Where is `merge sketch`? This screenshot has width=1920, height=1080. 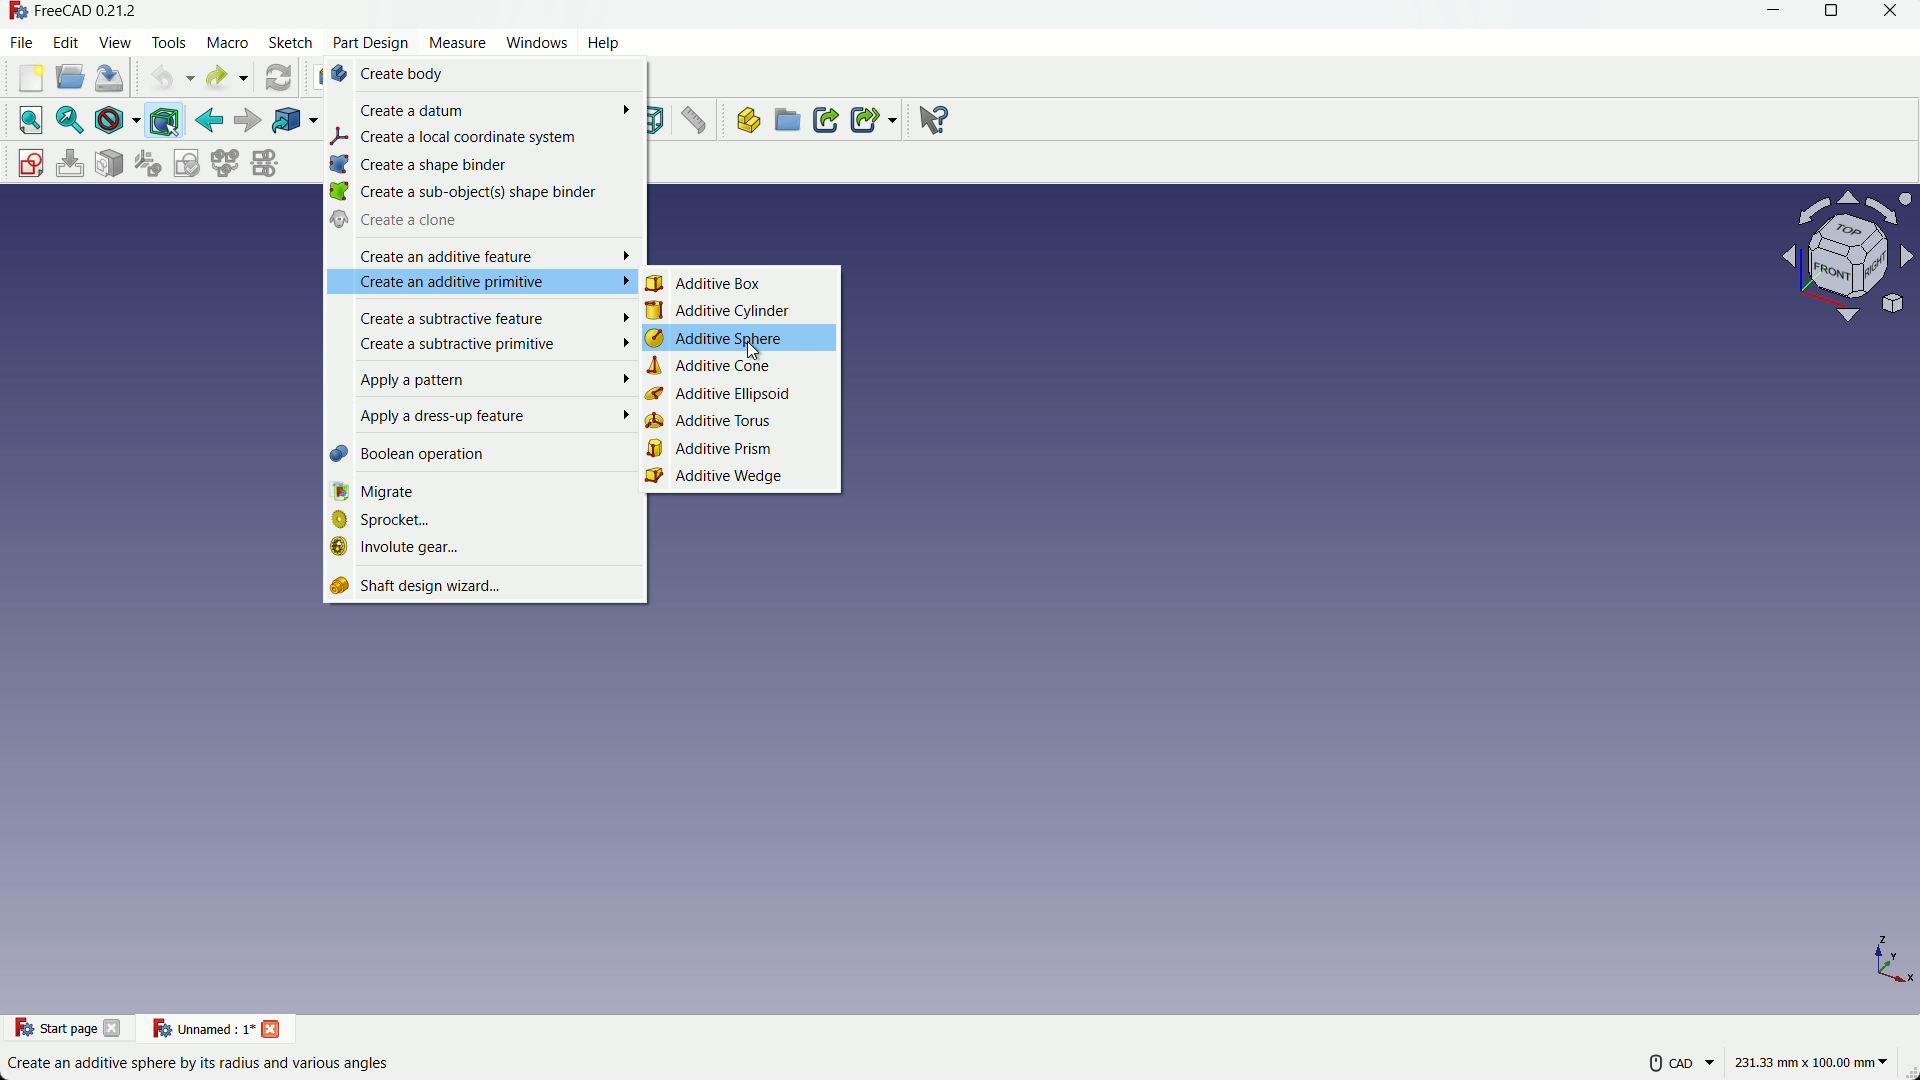
merge sketch is located at coordinates (223, 163).